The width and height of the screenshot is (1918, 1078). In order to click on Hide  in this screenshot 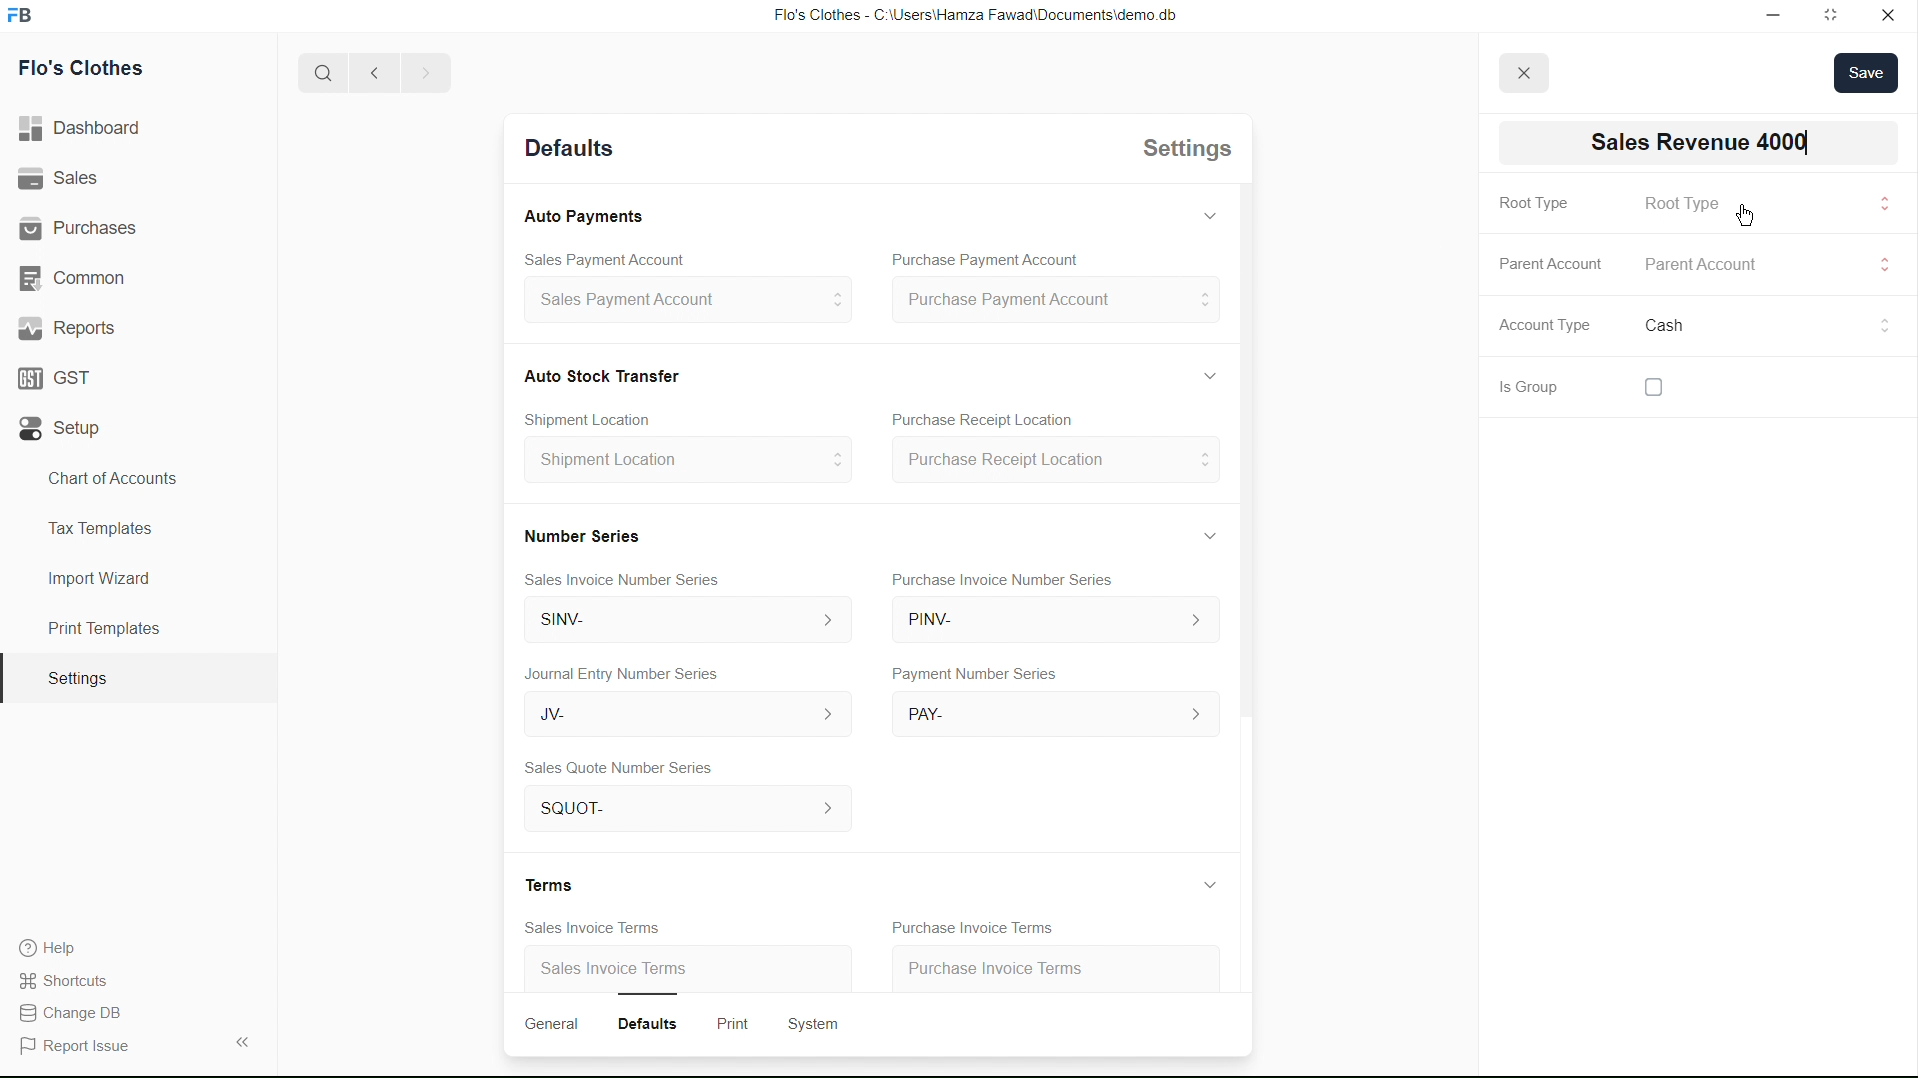, I will do `click(1209, 534)`.